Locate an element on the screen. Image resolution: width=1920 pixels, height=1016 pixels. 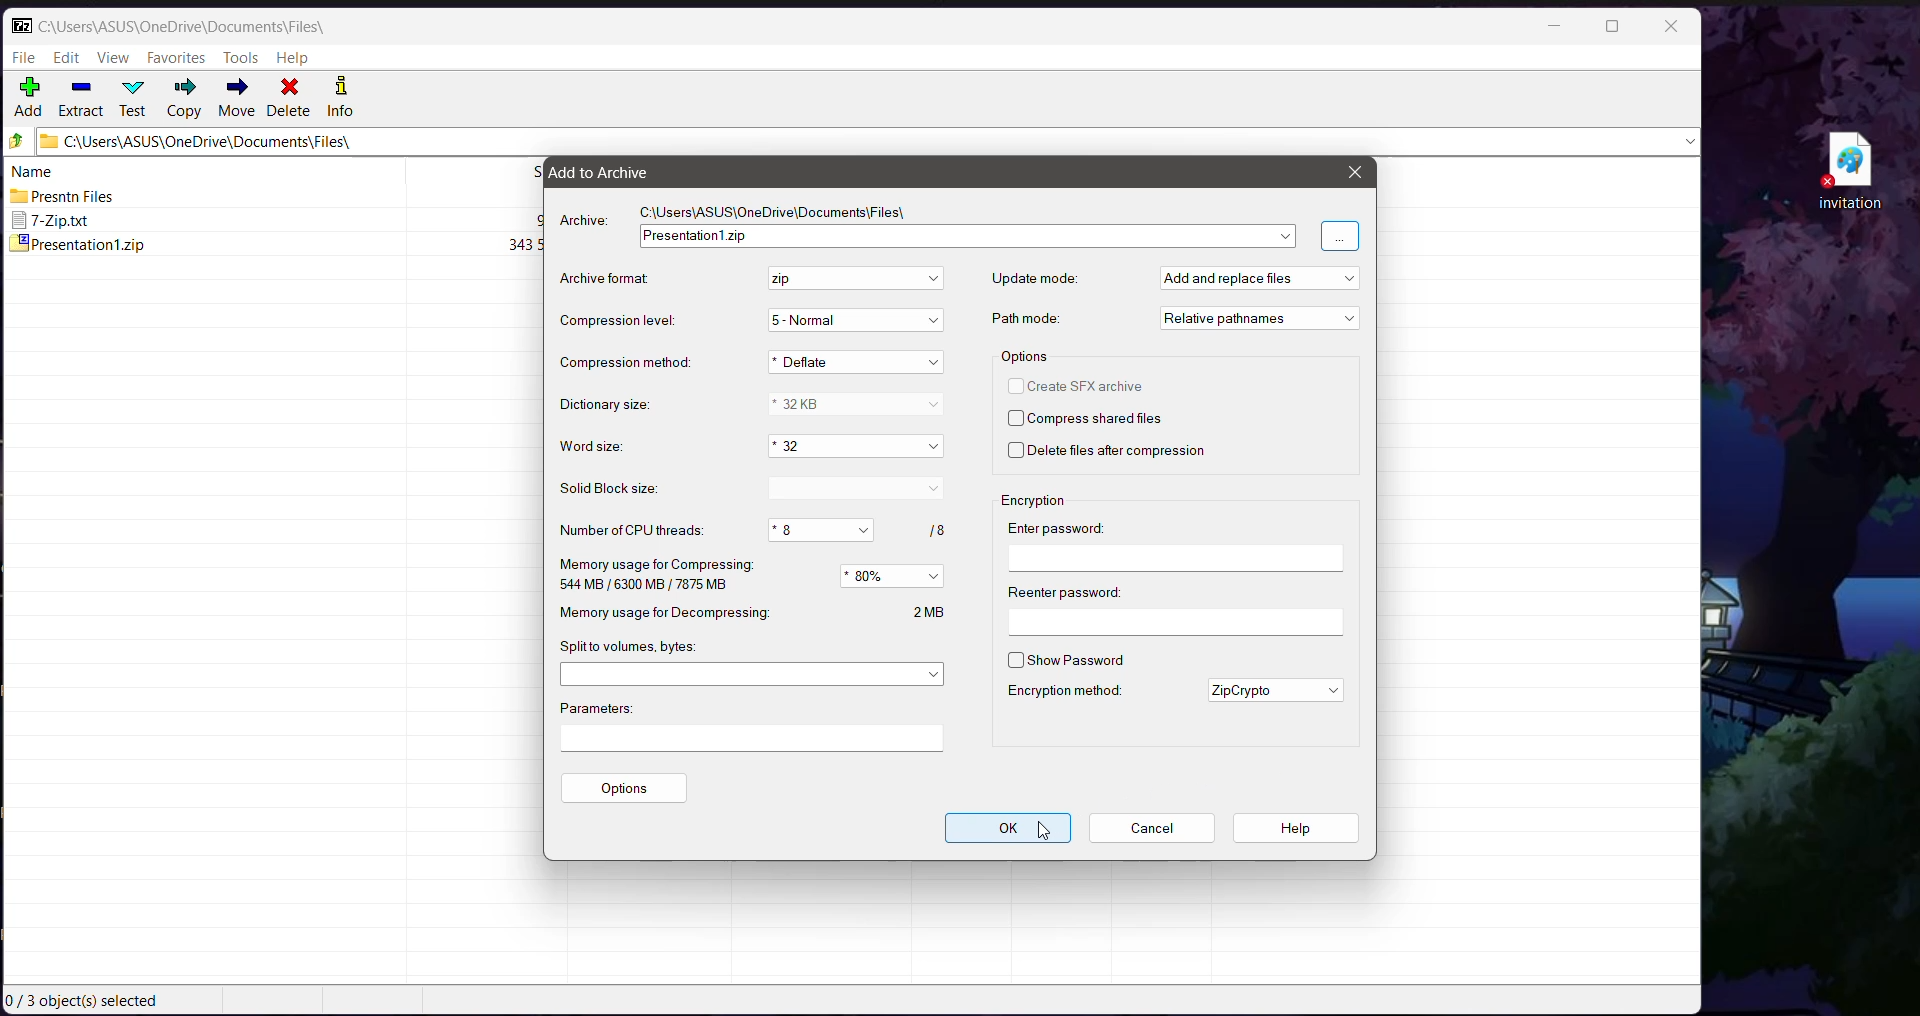
Enter password is located at coordinates (1175, 544).